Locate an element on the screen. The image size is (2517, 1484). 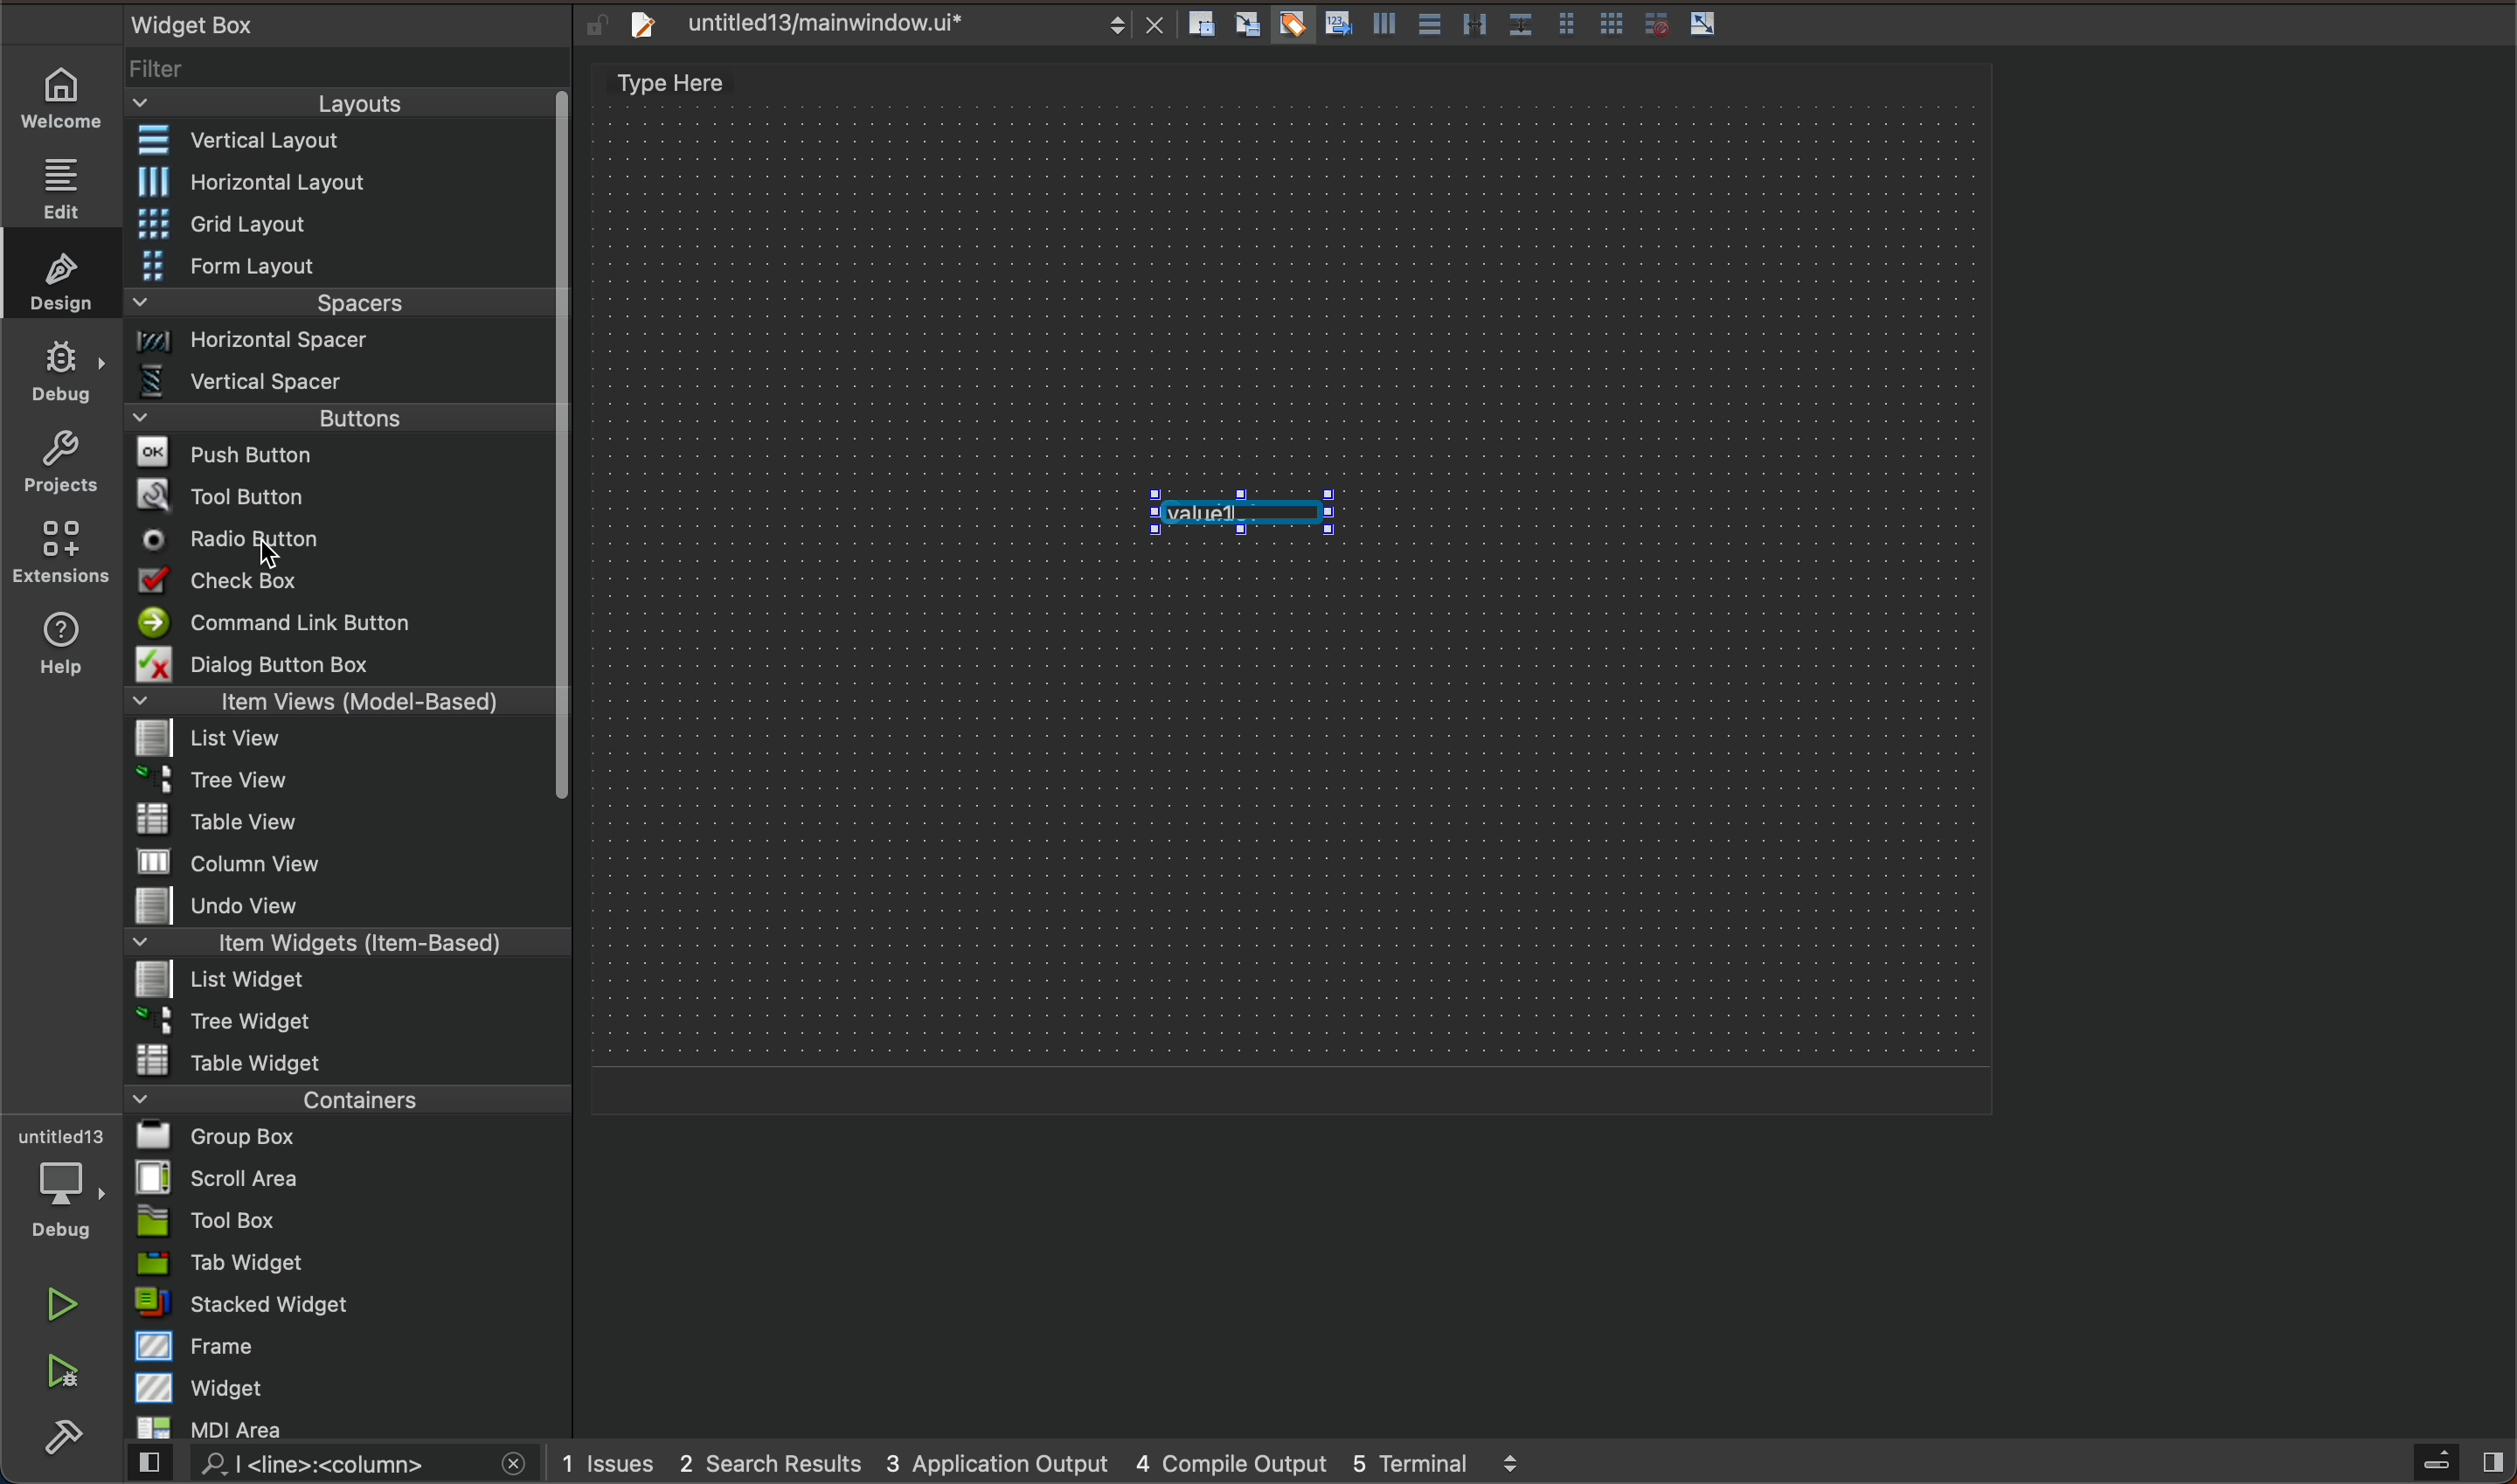
edit is located at coordinates (71, 181).